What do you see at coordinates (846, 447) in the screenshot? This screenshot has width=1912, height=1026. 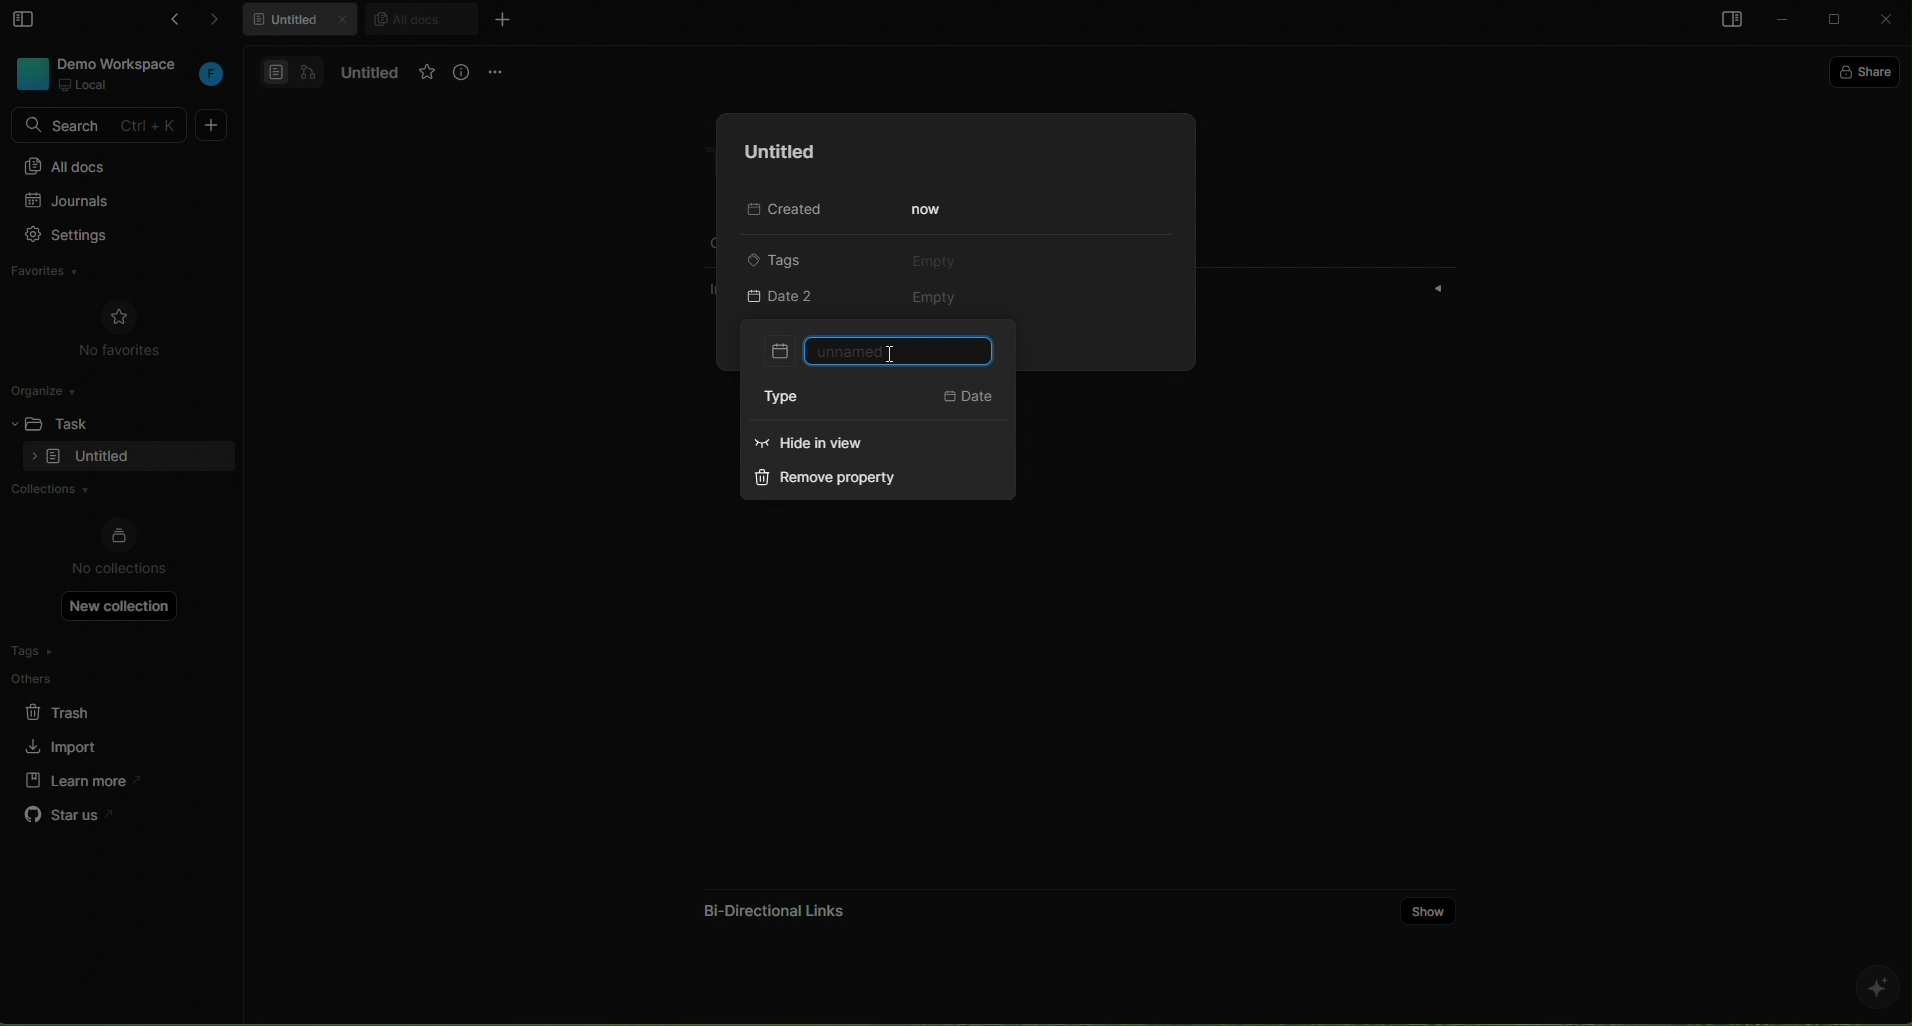 I see `hide in view` at bounding box center [846, 447].